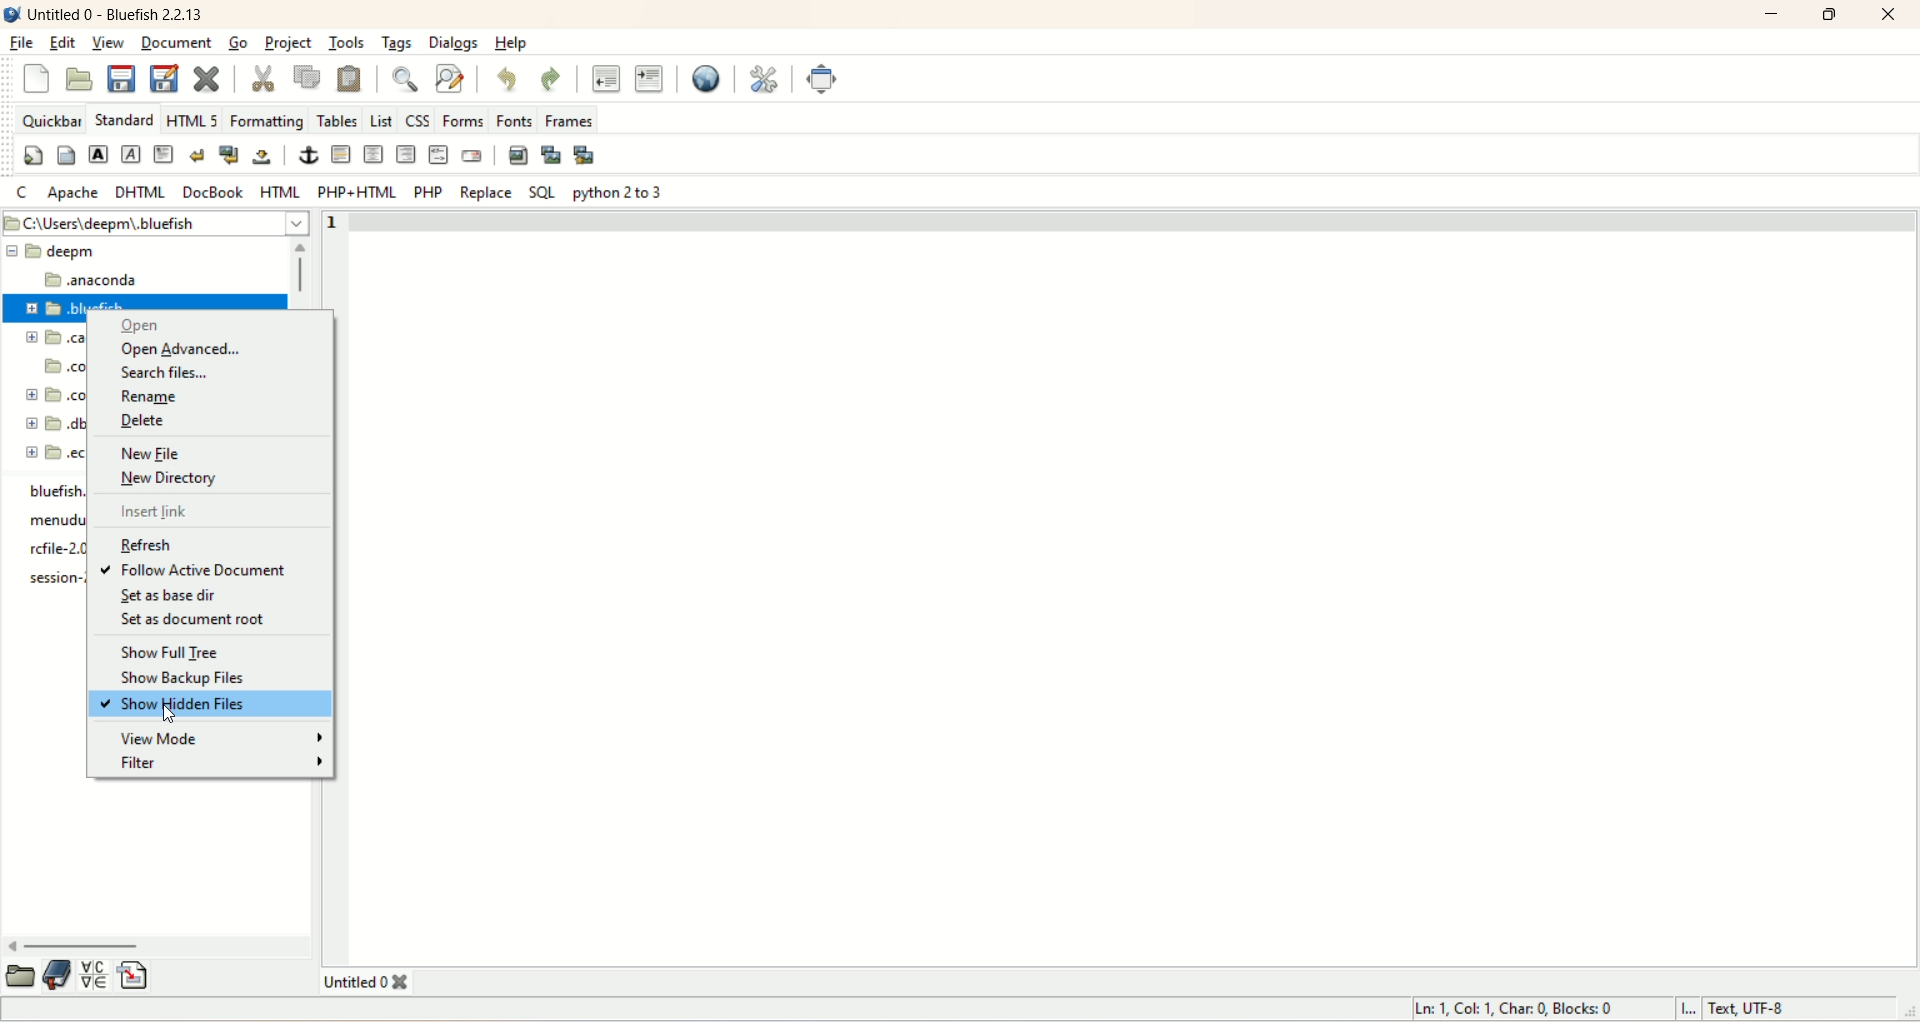 The width and height of the screenshot is (1920, 1022). Describe the element at coordinates (371, 153) in the screenshot. I see `center` at that location.